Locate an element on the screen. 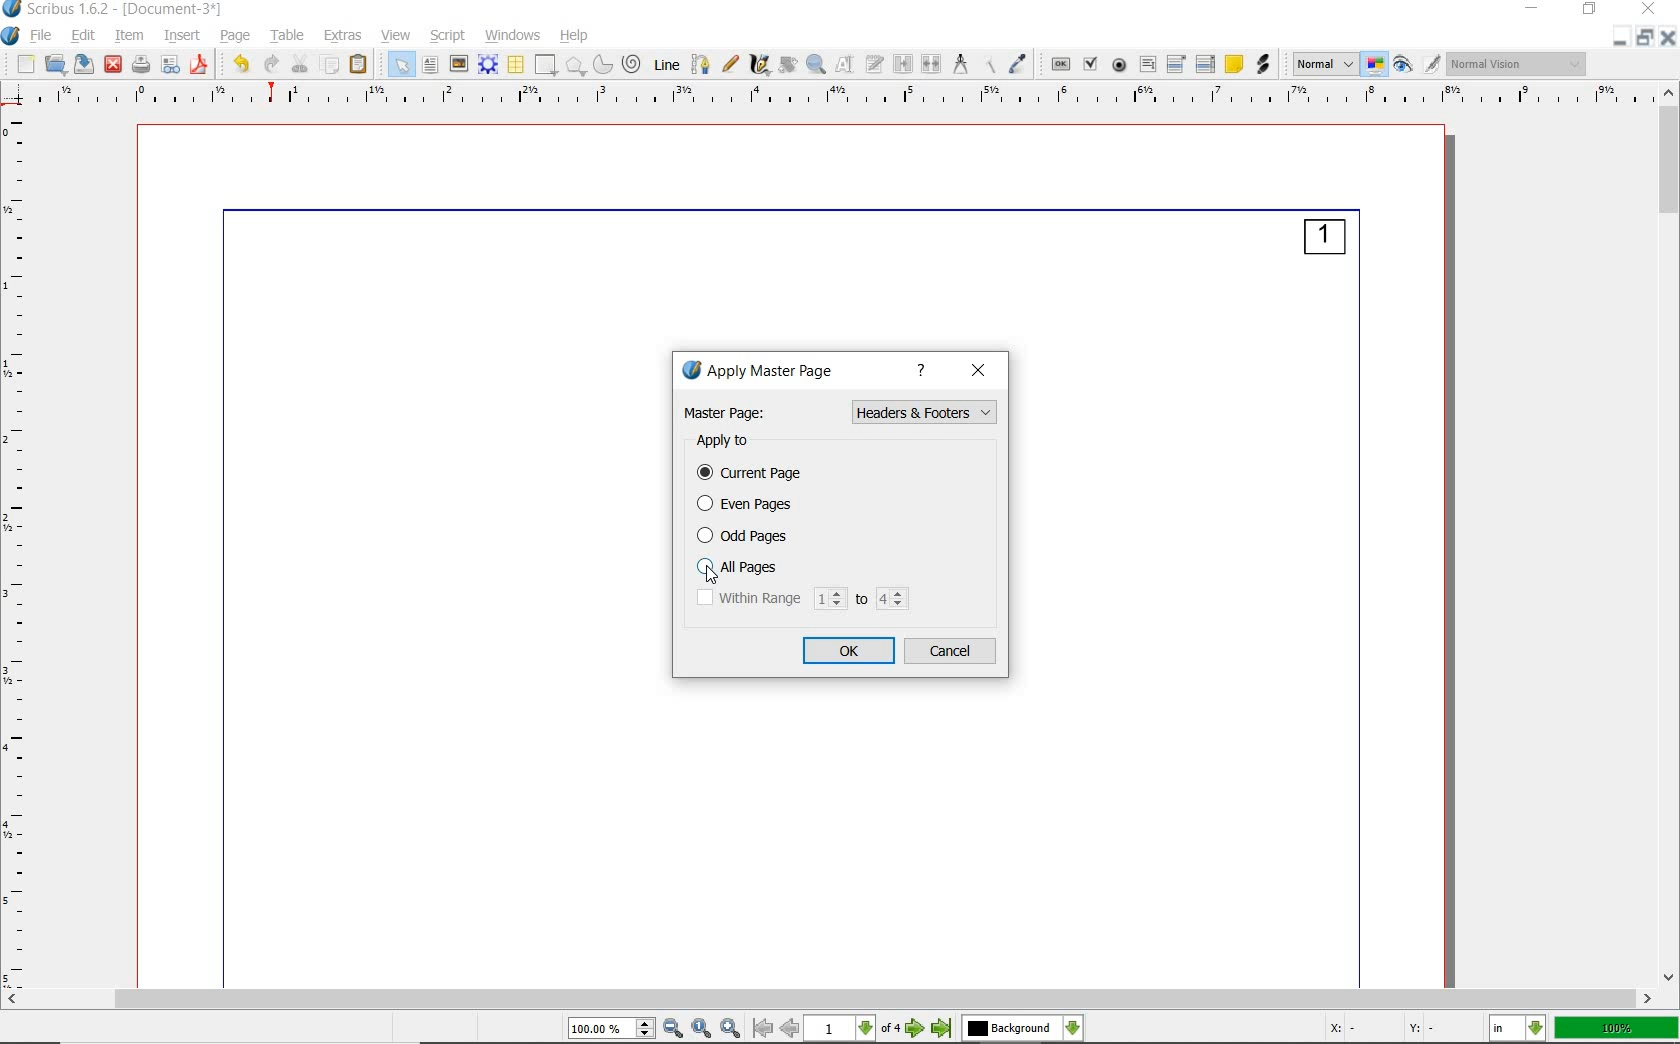 The image size is (1680, 1044). help is located at coordinates (924, 372).